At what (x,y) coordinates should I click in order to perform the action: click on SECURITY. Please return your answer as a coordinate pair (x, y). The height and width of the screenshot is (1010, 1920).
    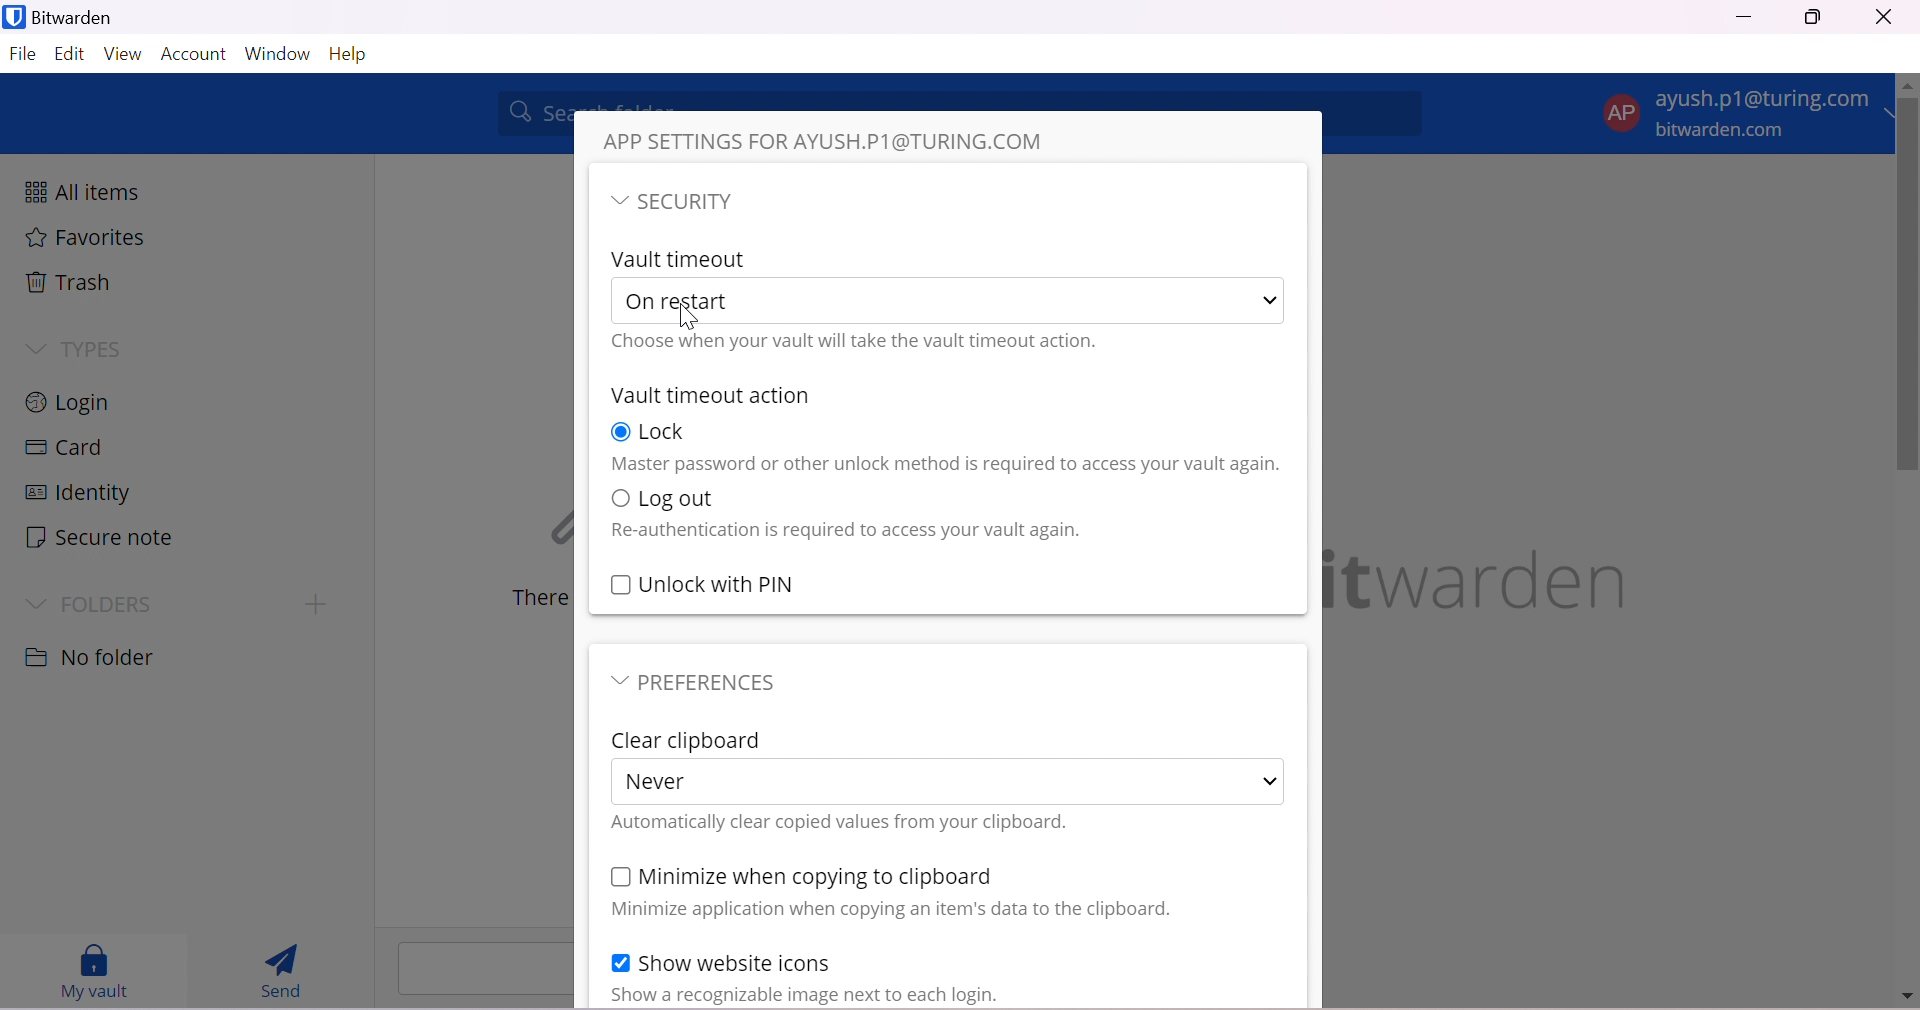
    Looking at the image, I should click on (692, 202).